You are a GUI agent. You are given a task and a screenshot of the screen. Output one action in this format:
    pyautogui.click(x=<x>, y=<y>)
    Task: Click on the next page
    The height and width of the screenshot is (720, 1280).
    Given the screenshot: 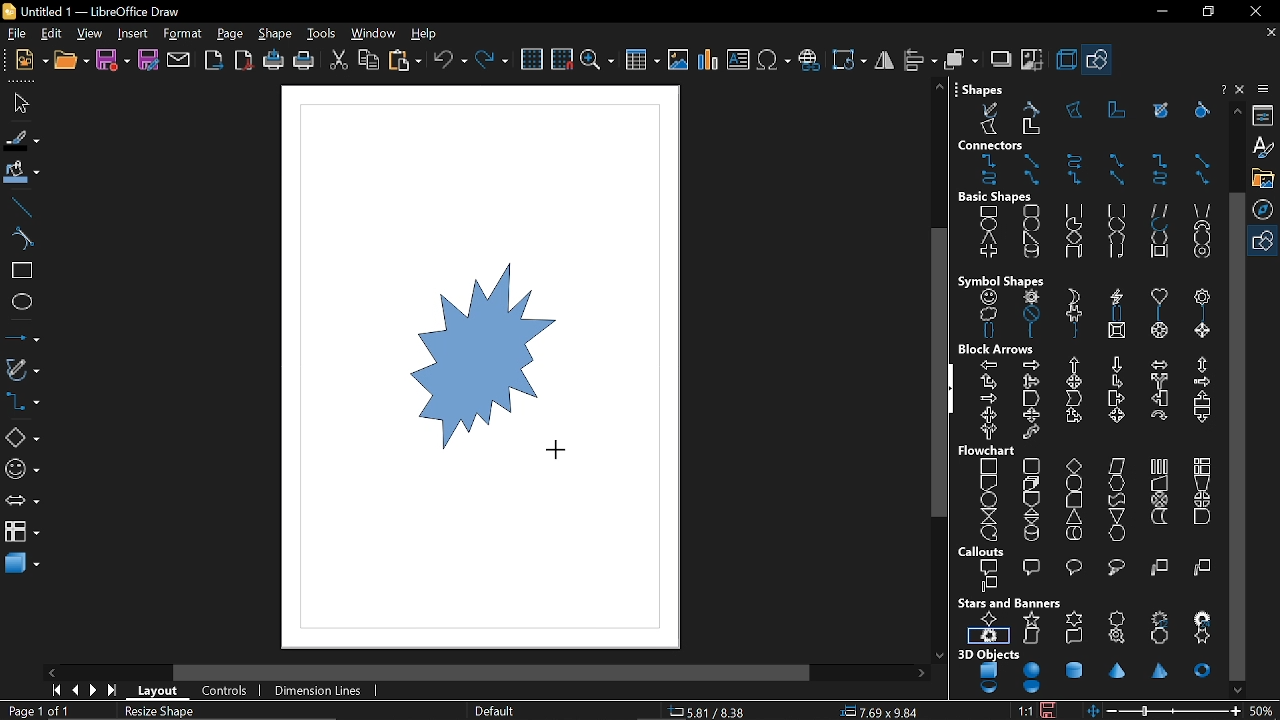 What is the action you would take?
    pyautogui.click(x=96, y=691)
    